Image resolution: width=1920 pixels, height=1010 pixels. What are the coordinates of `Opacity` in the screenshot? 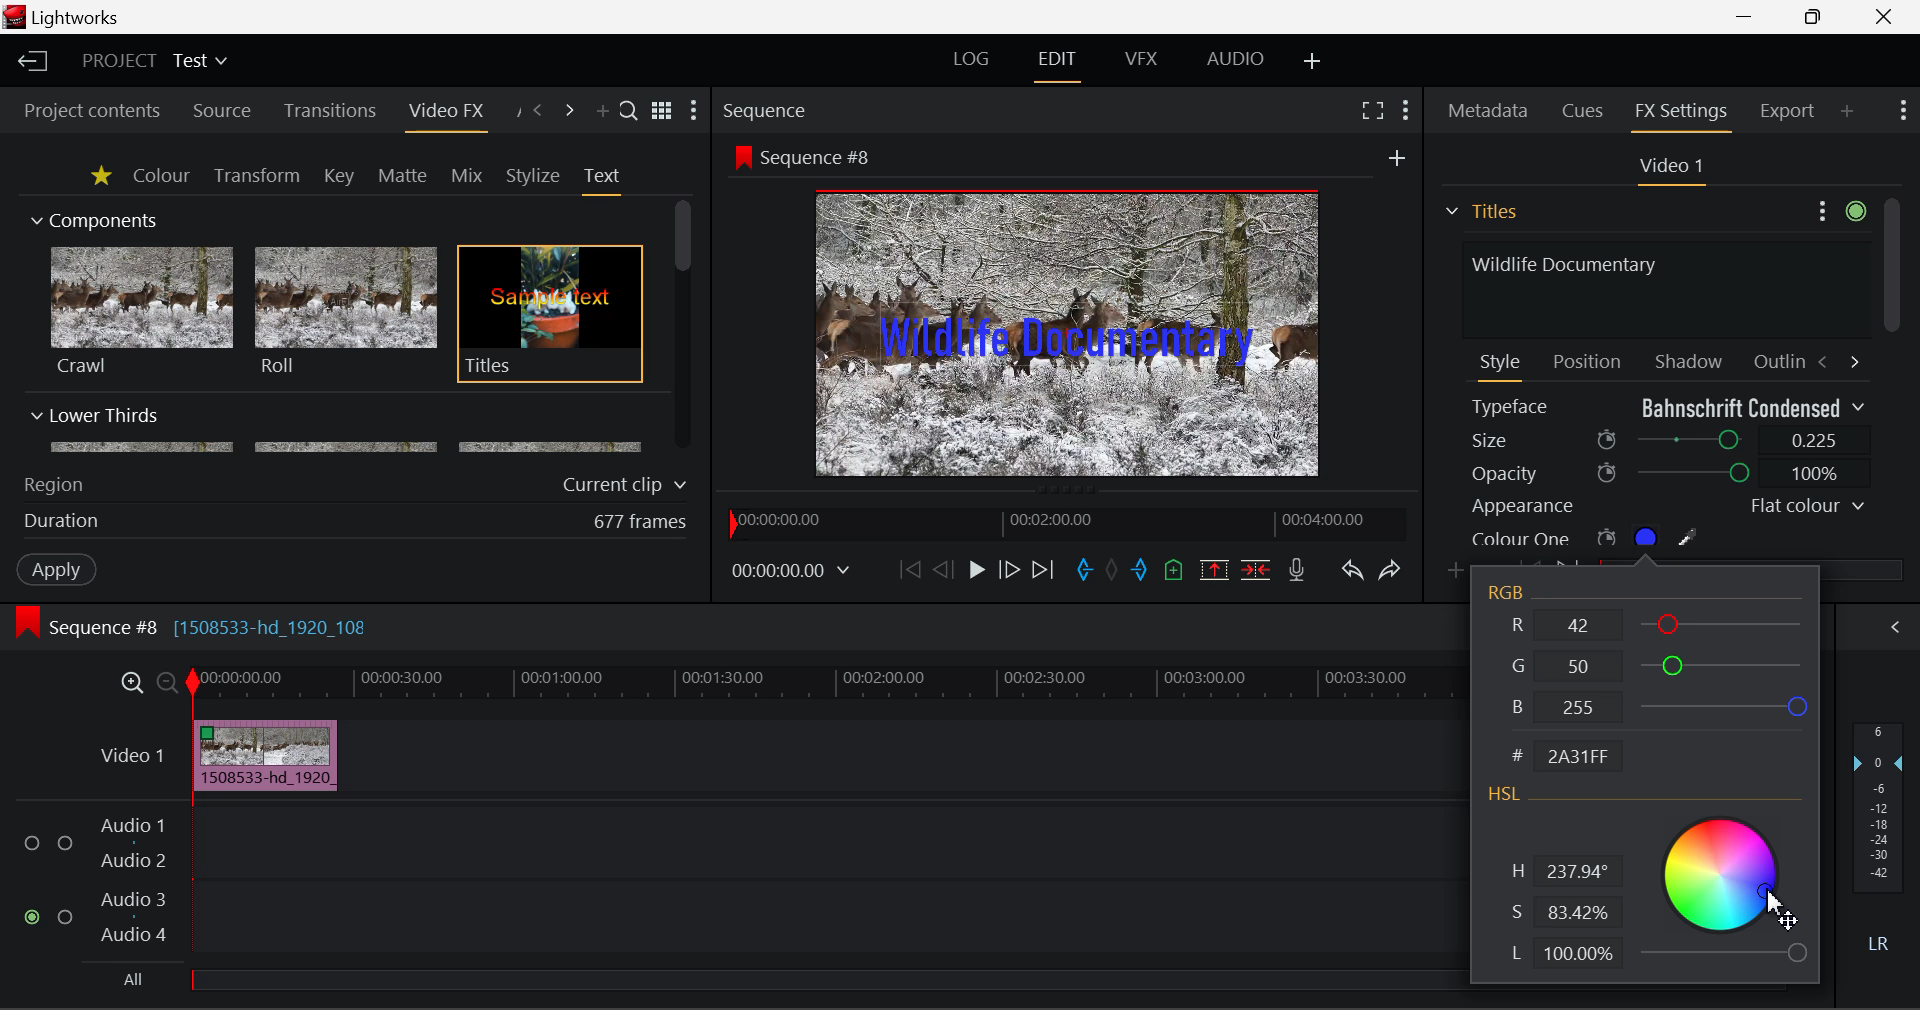 It's located at (1668, 473).